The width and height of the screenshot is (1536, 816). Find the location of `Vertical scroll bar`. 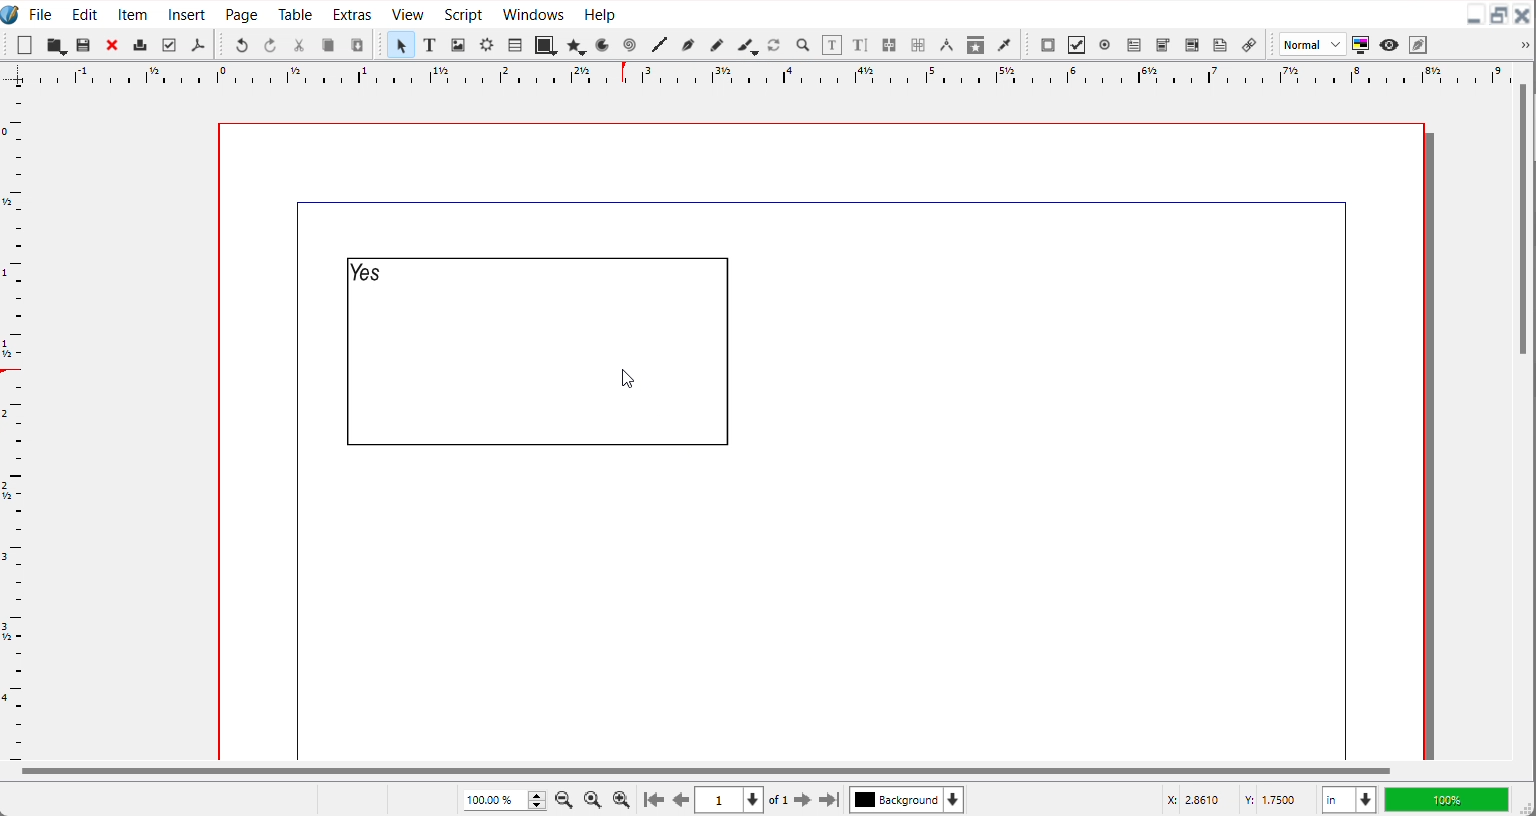

Vertical scroll bar is located at coordinates (1523, 221).